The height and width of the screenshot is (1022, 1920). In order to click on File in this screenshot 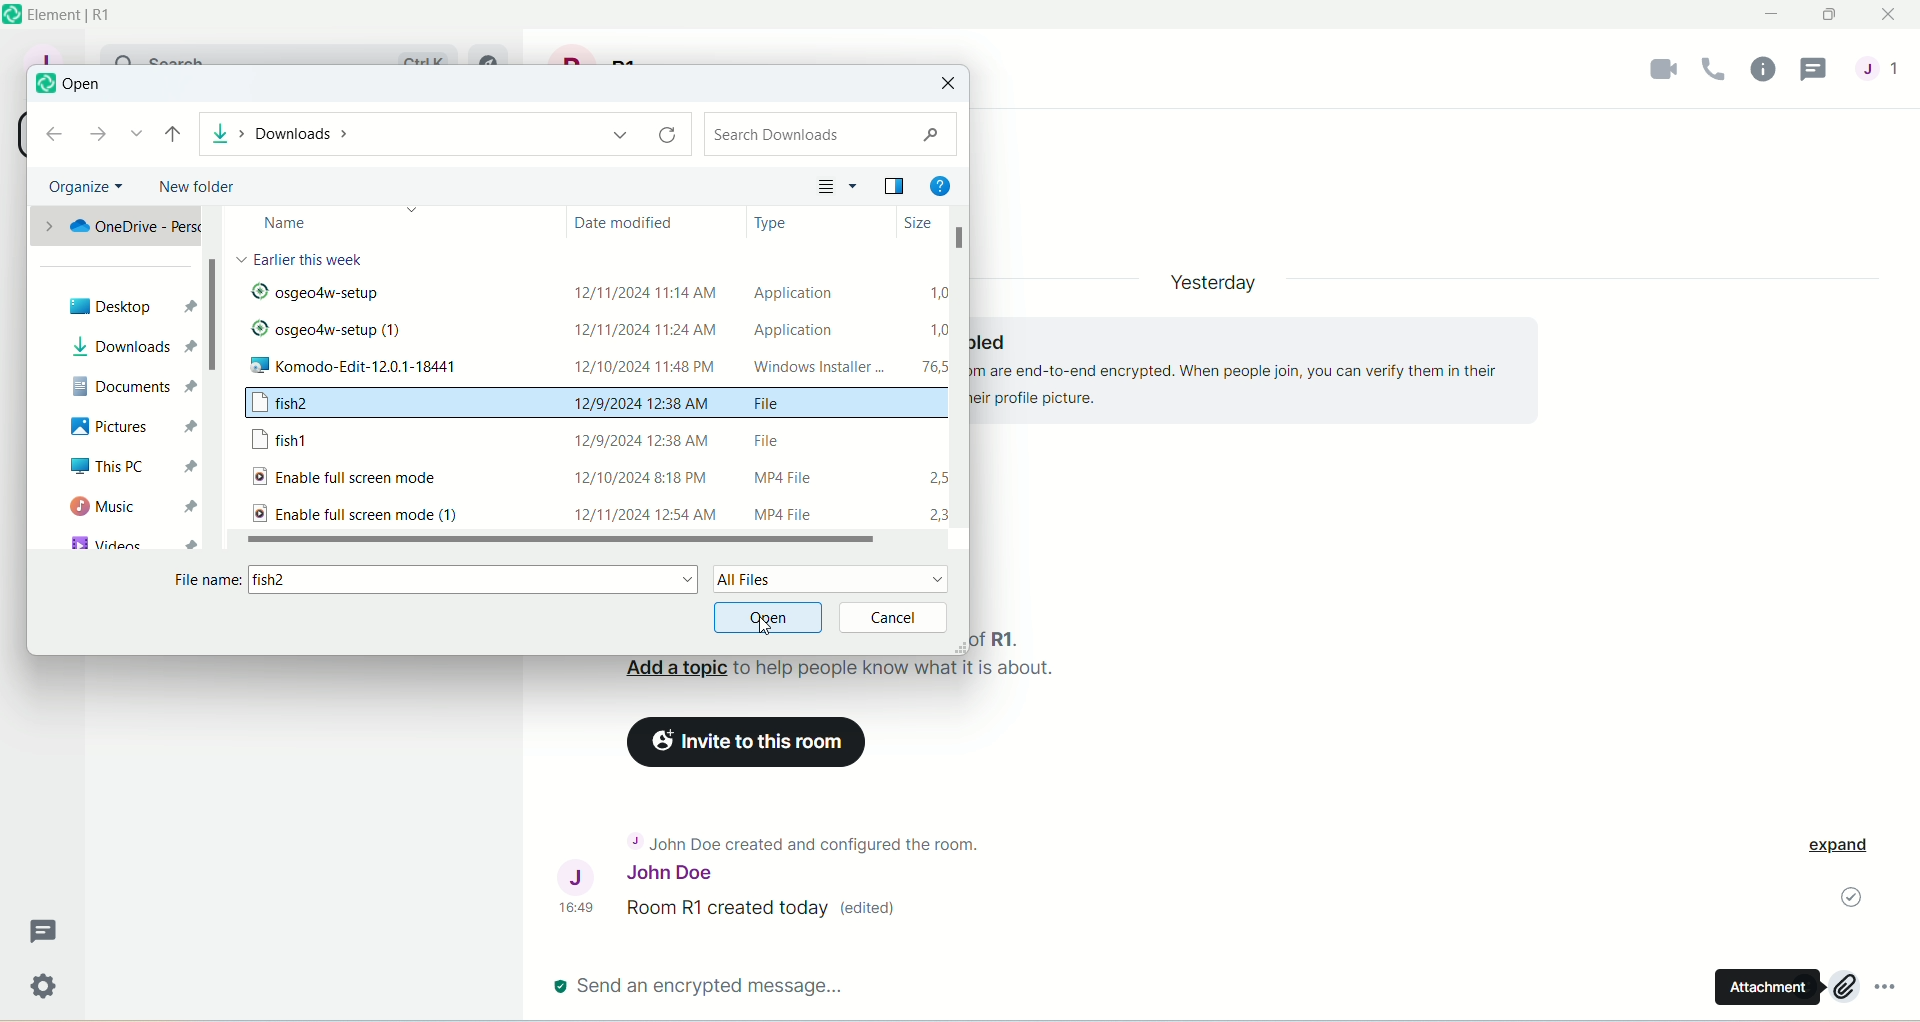, I will do `click(788, 407)`.